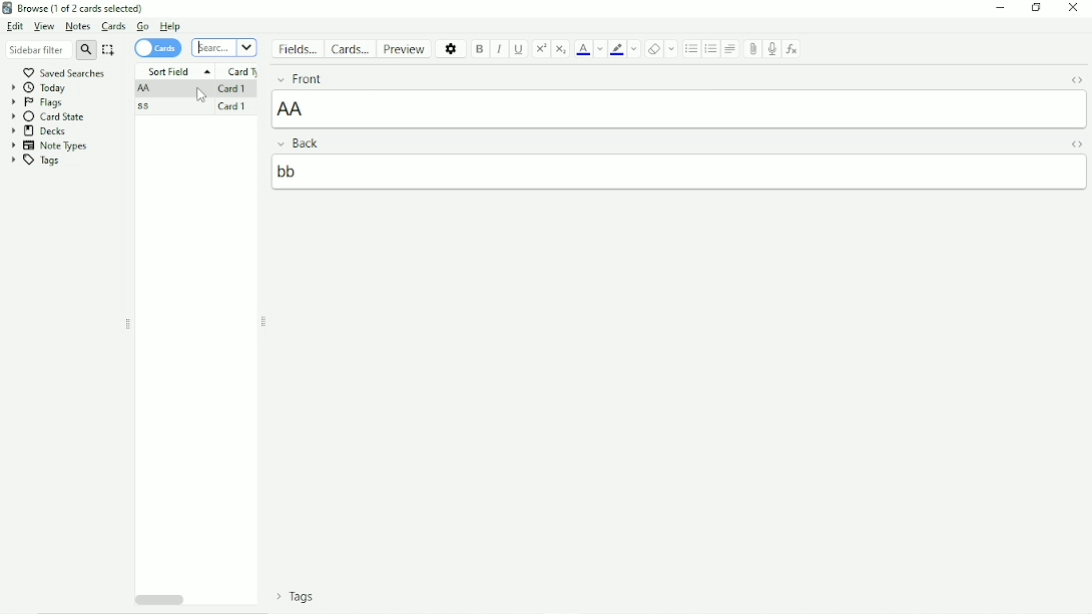  Describe the element at coordinates (265, 323) in the screenshot. I see `Resize` at that location.